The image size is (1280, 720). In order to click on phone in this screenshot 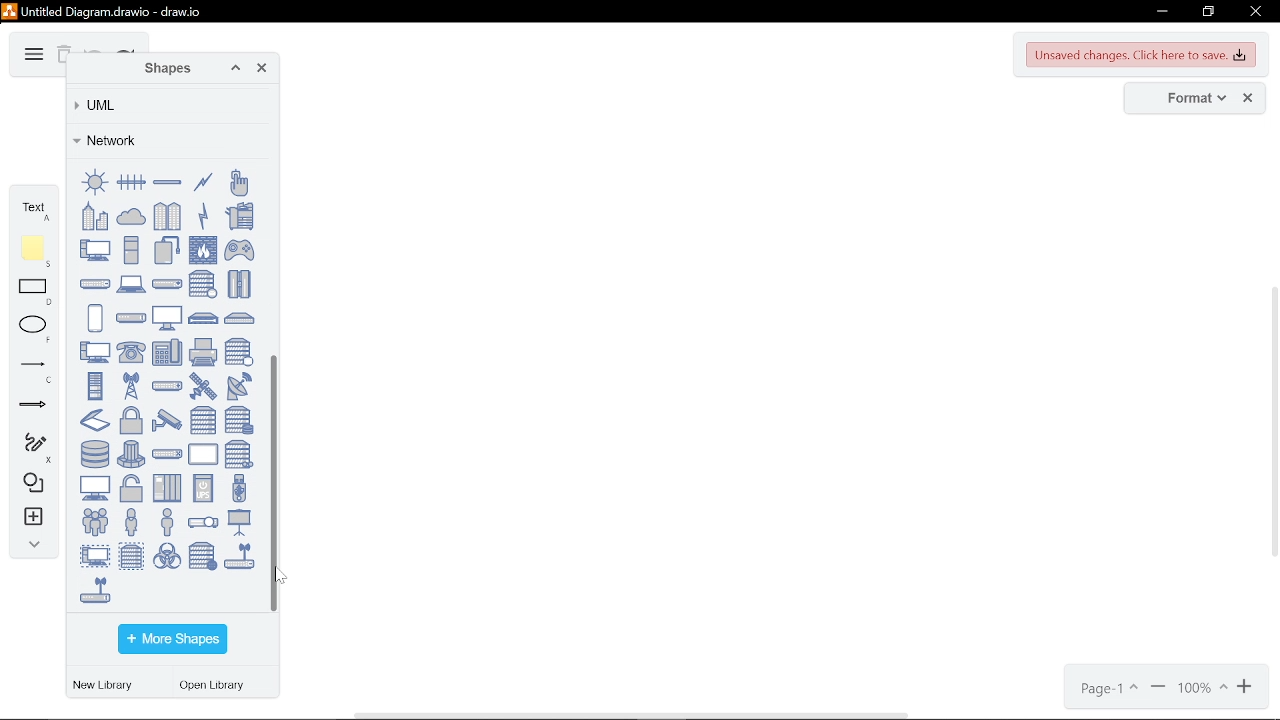, I will do `click(131, 353)`.